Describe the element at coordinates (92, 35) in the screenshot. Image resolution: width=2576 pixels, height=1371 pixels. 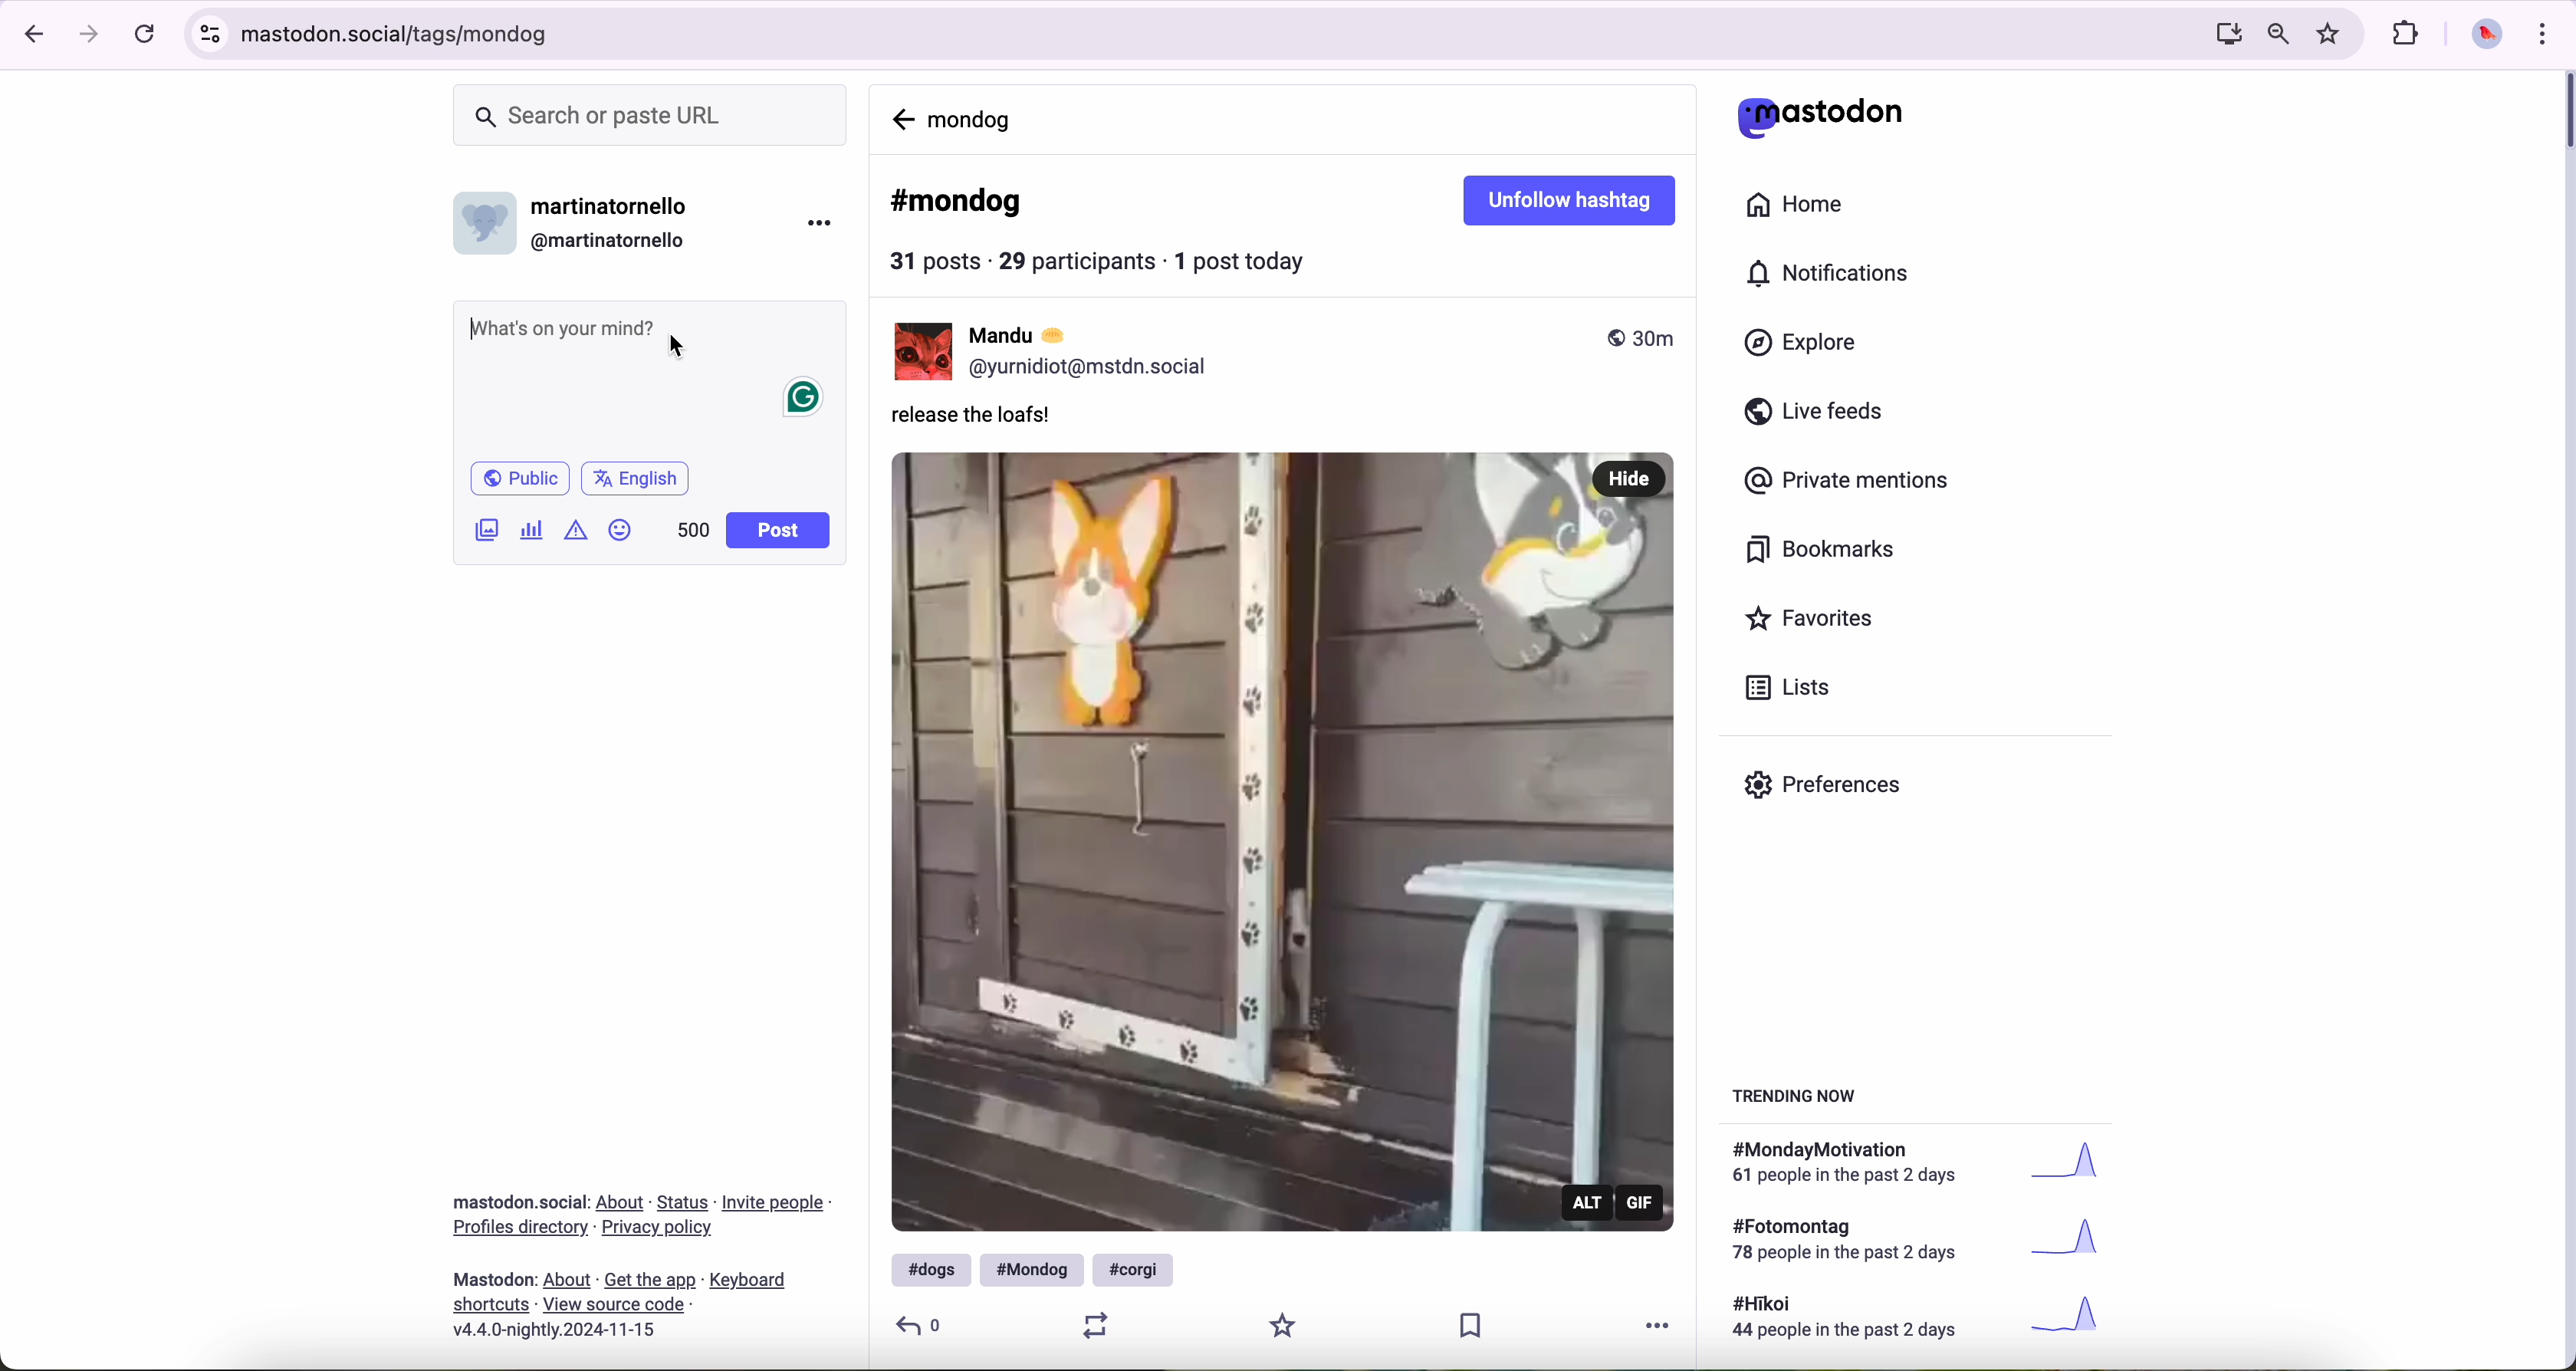
I see `navigate foward` at that location.